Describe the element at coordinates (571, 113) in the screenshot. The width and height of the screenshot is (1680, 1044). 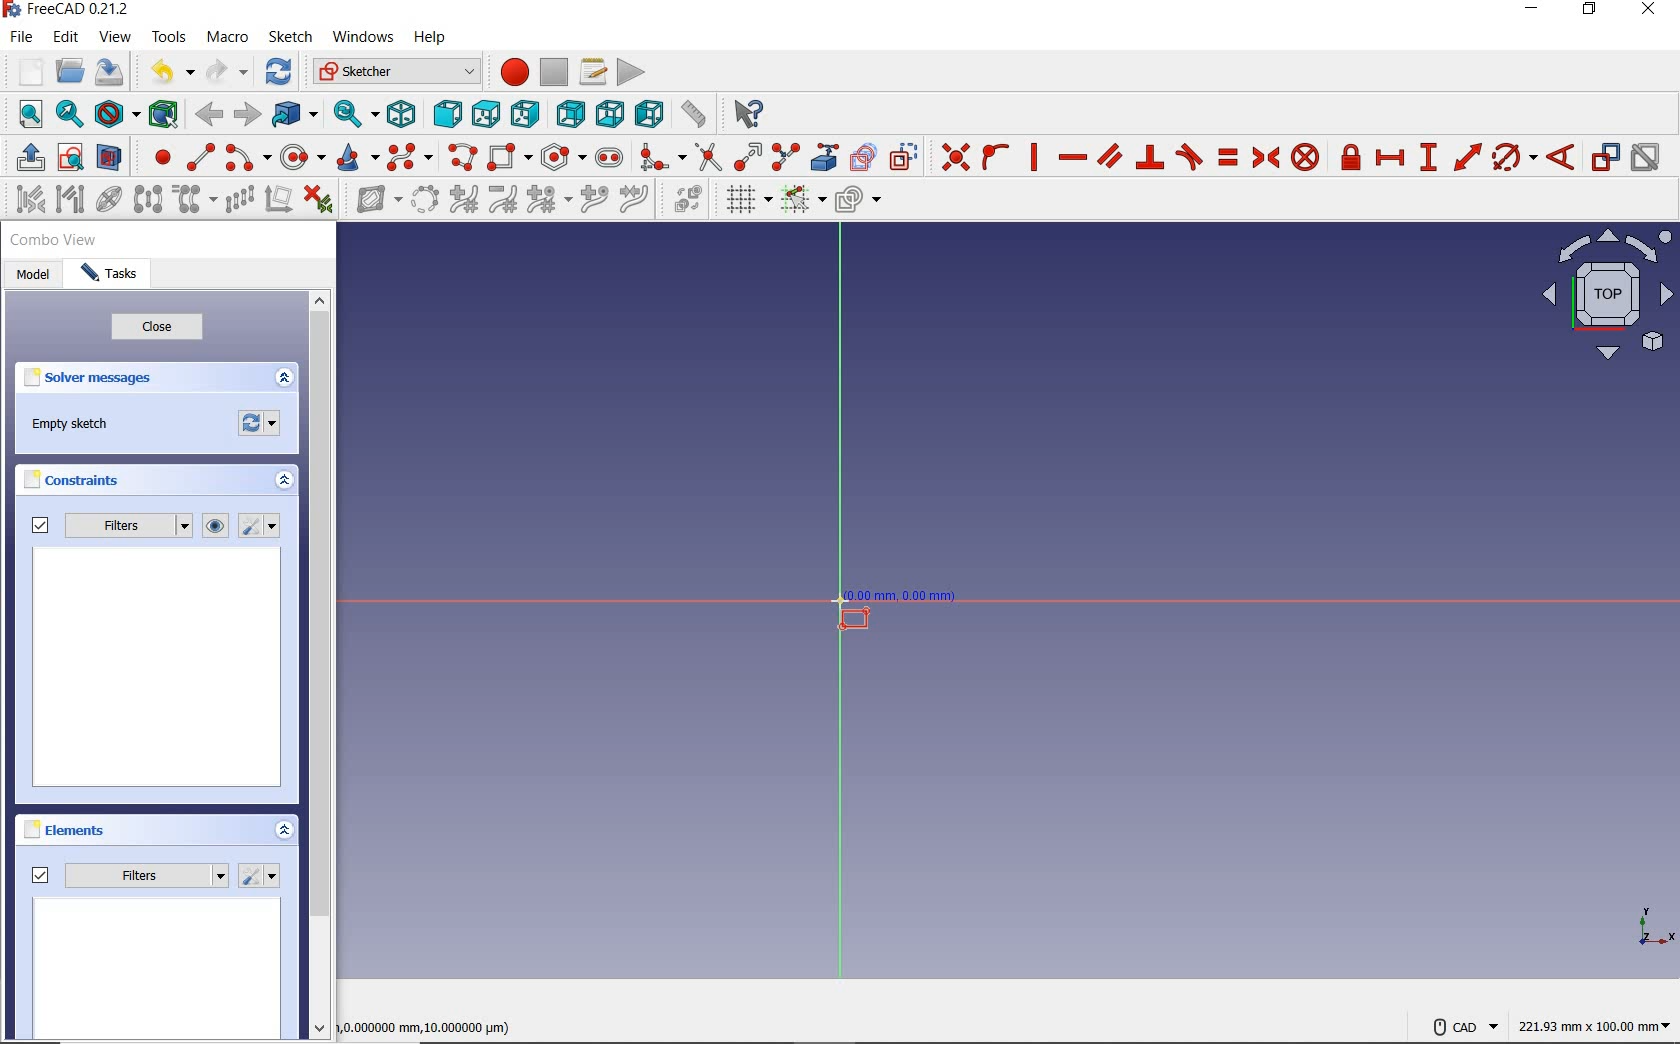
I see `rear` at that location.